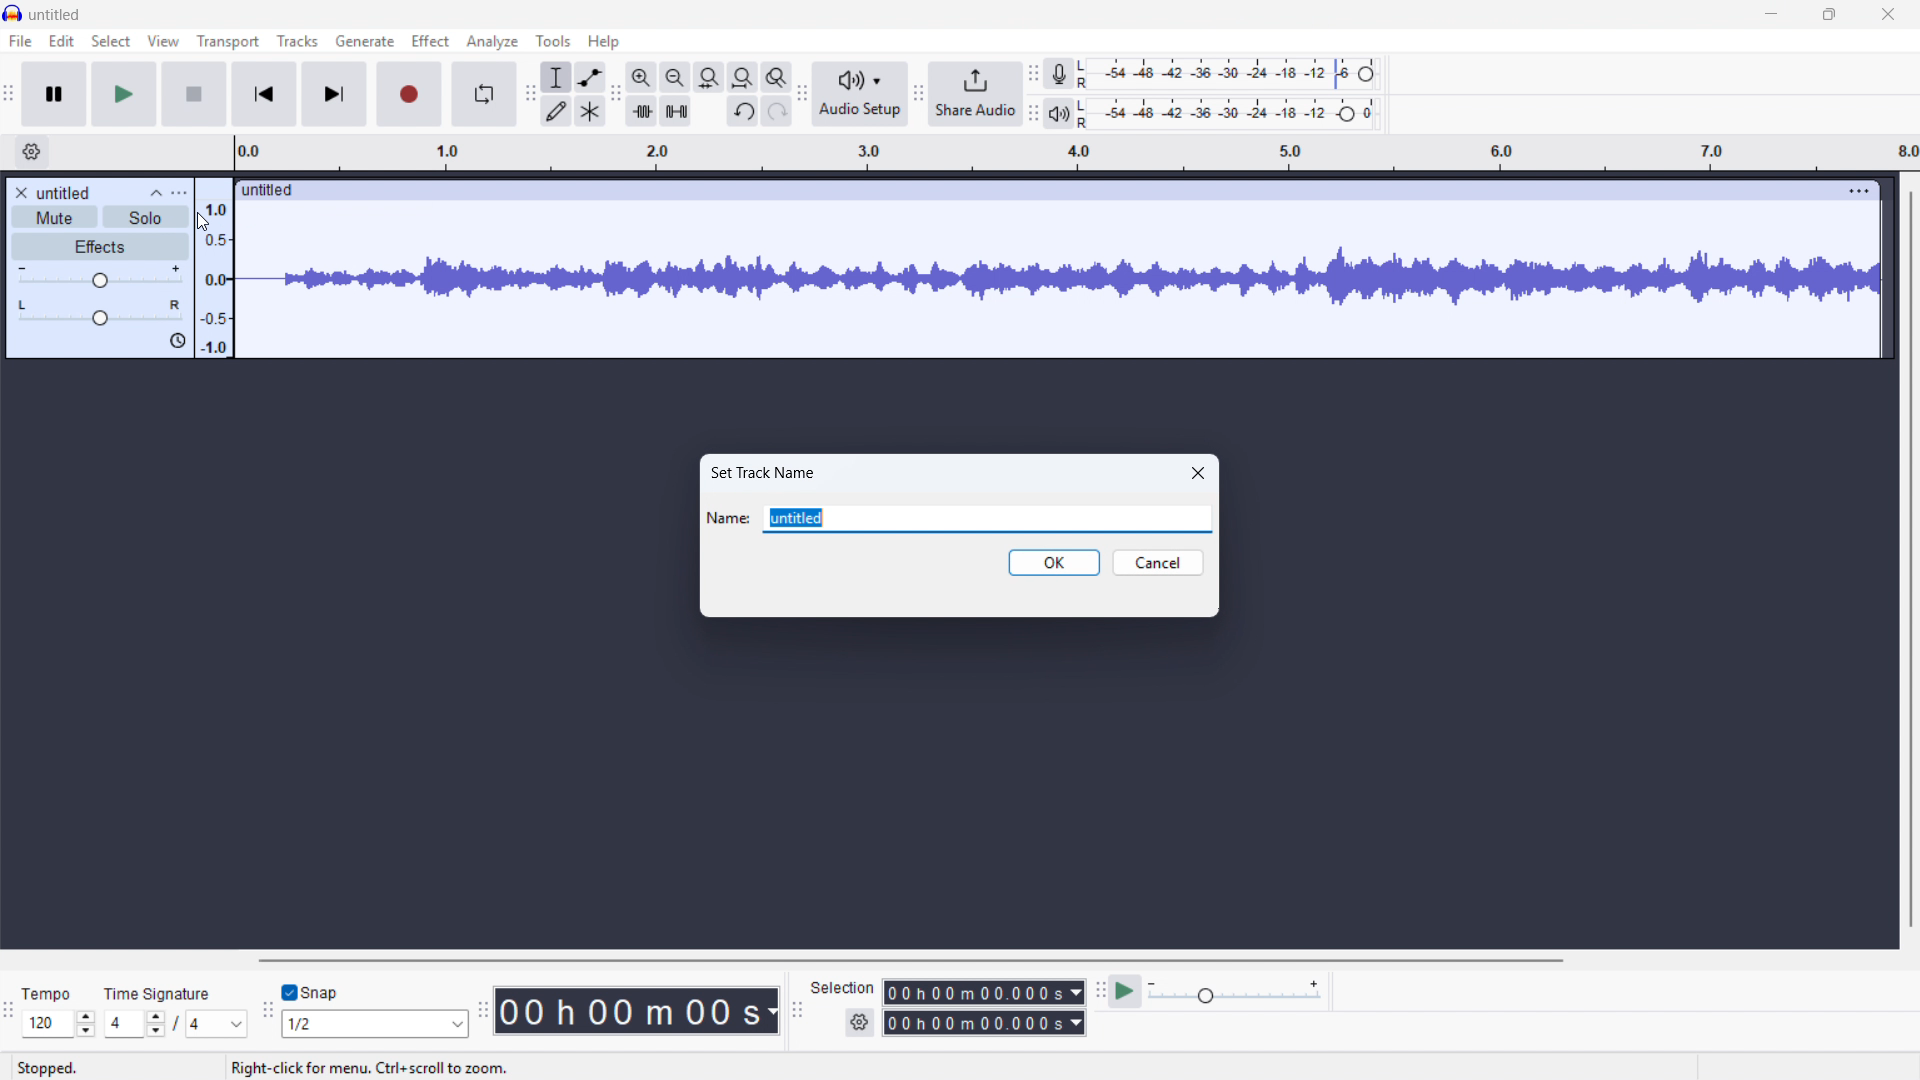  Describe the element at coordinates (55, 16) in the screenshot. I see `untitled` at that location.